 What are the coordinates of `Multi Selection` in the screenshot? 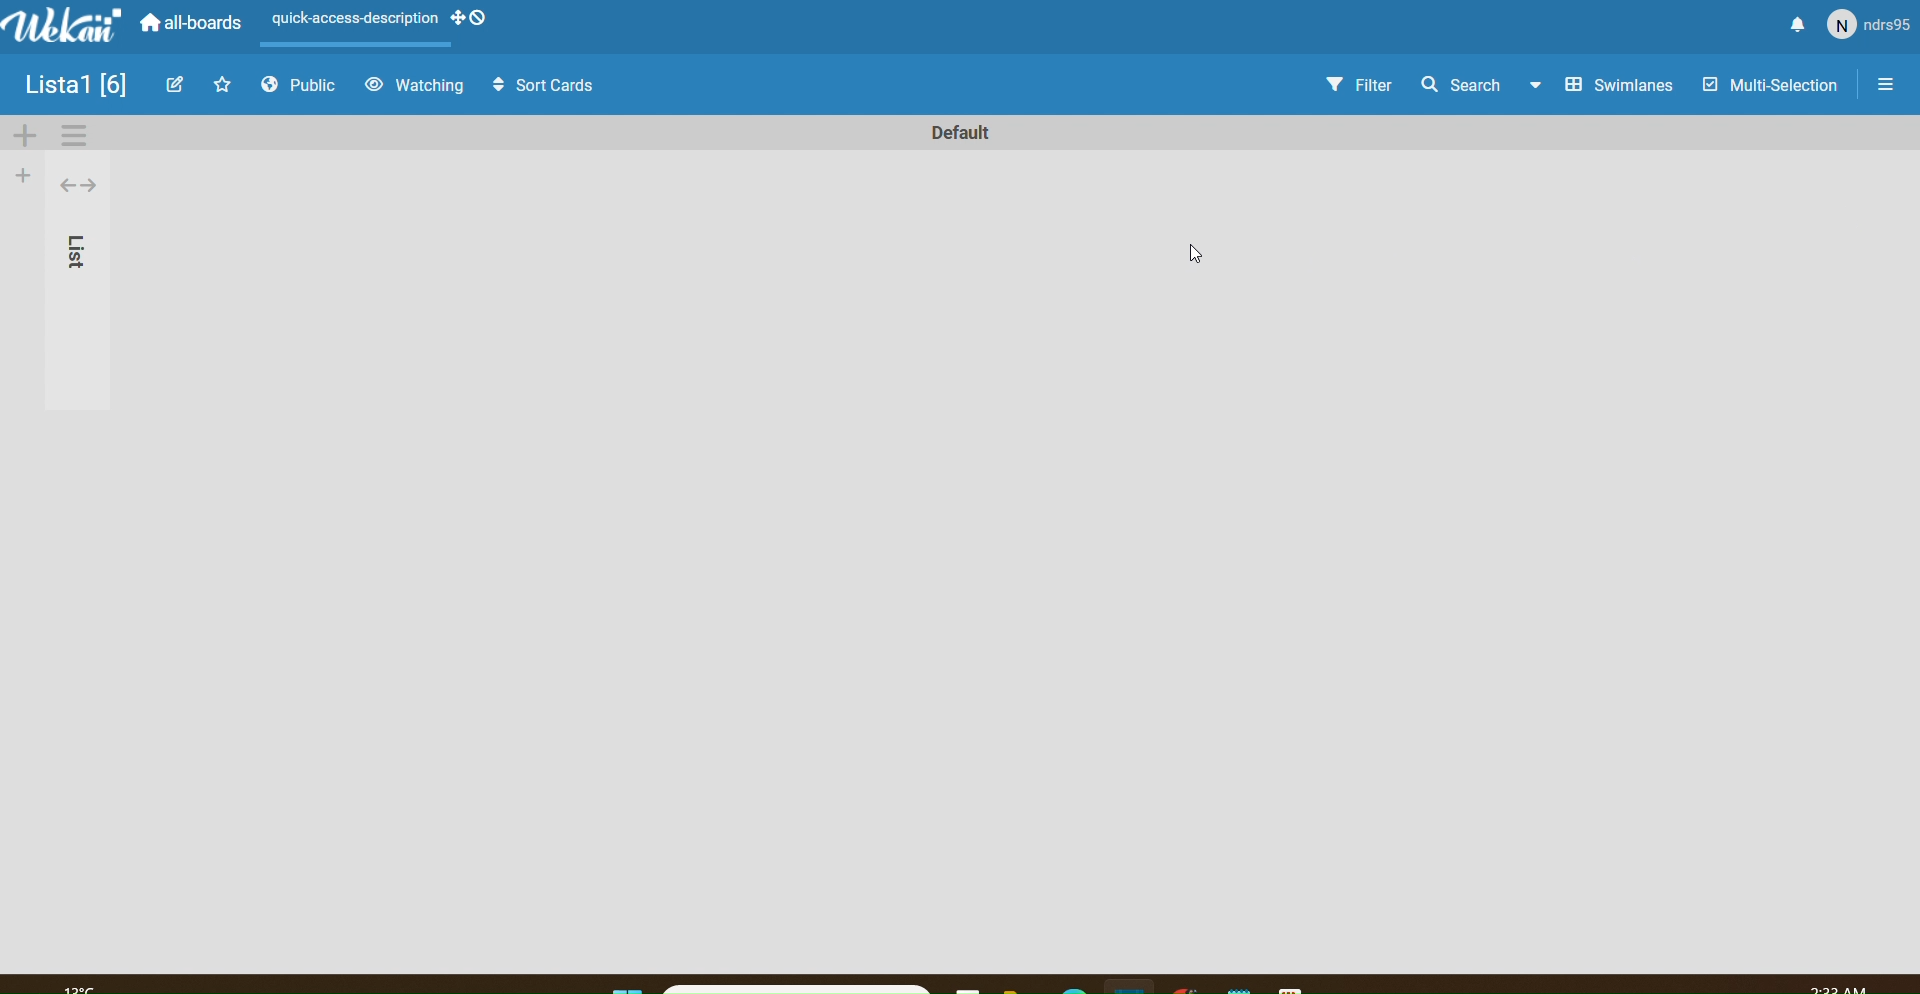 It's located at (1783, 88).